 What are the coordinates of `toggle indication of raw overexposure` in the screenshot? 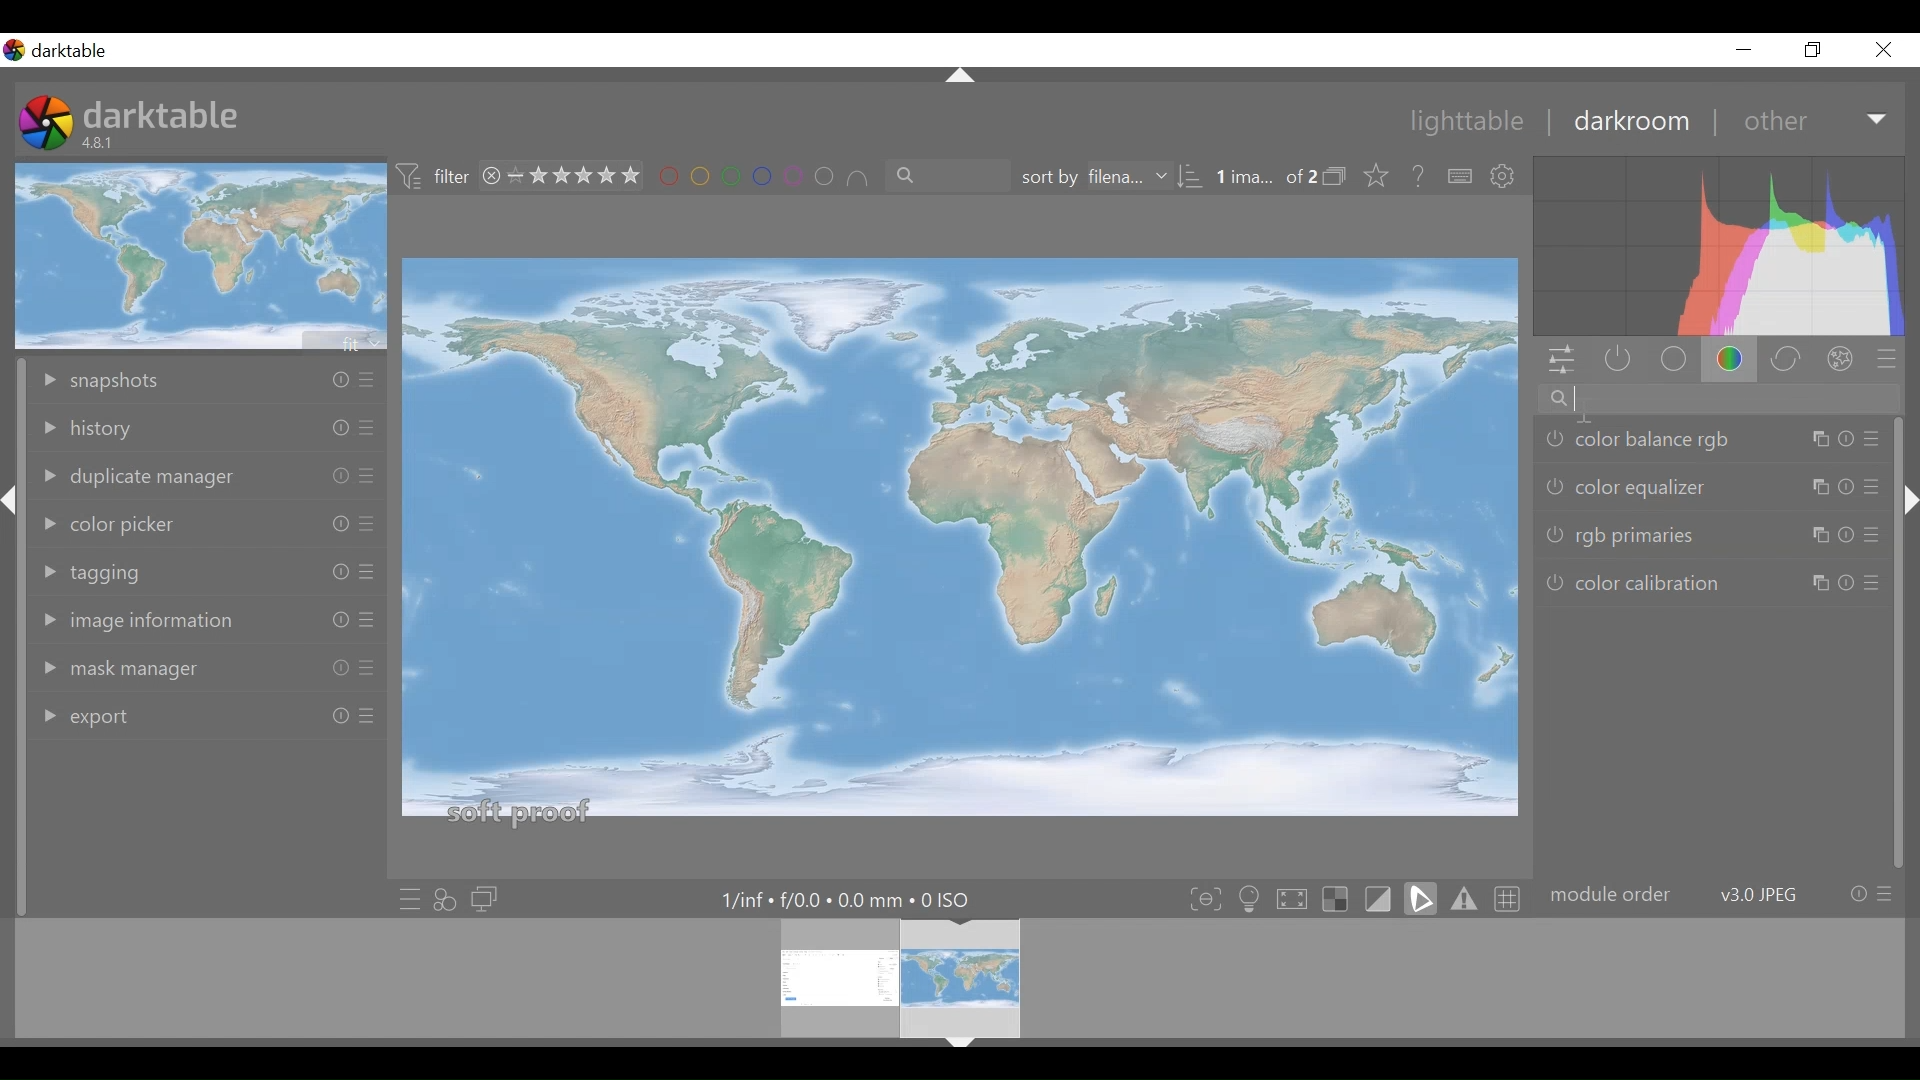 It's located at (1341, 898).